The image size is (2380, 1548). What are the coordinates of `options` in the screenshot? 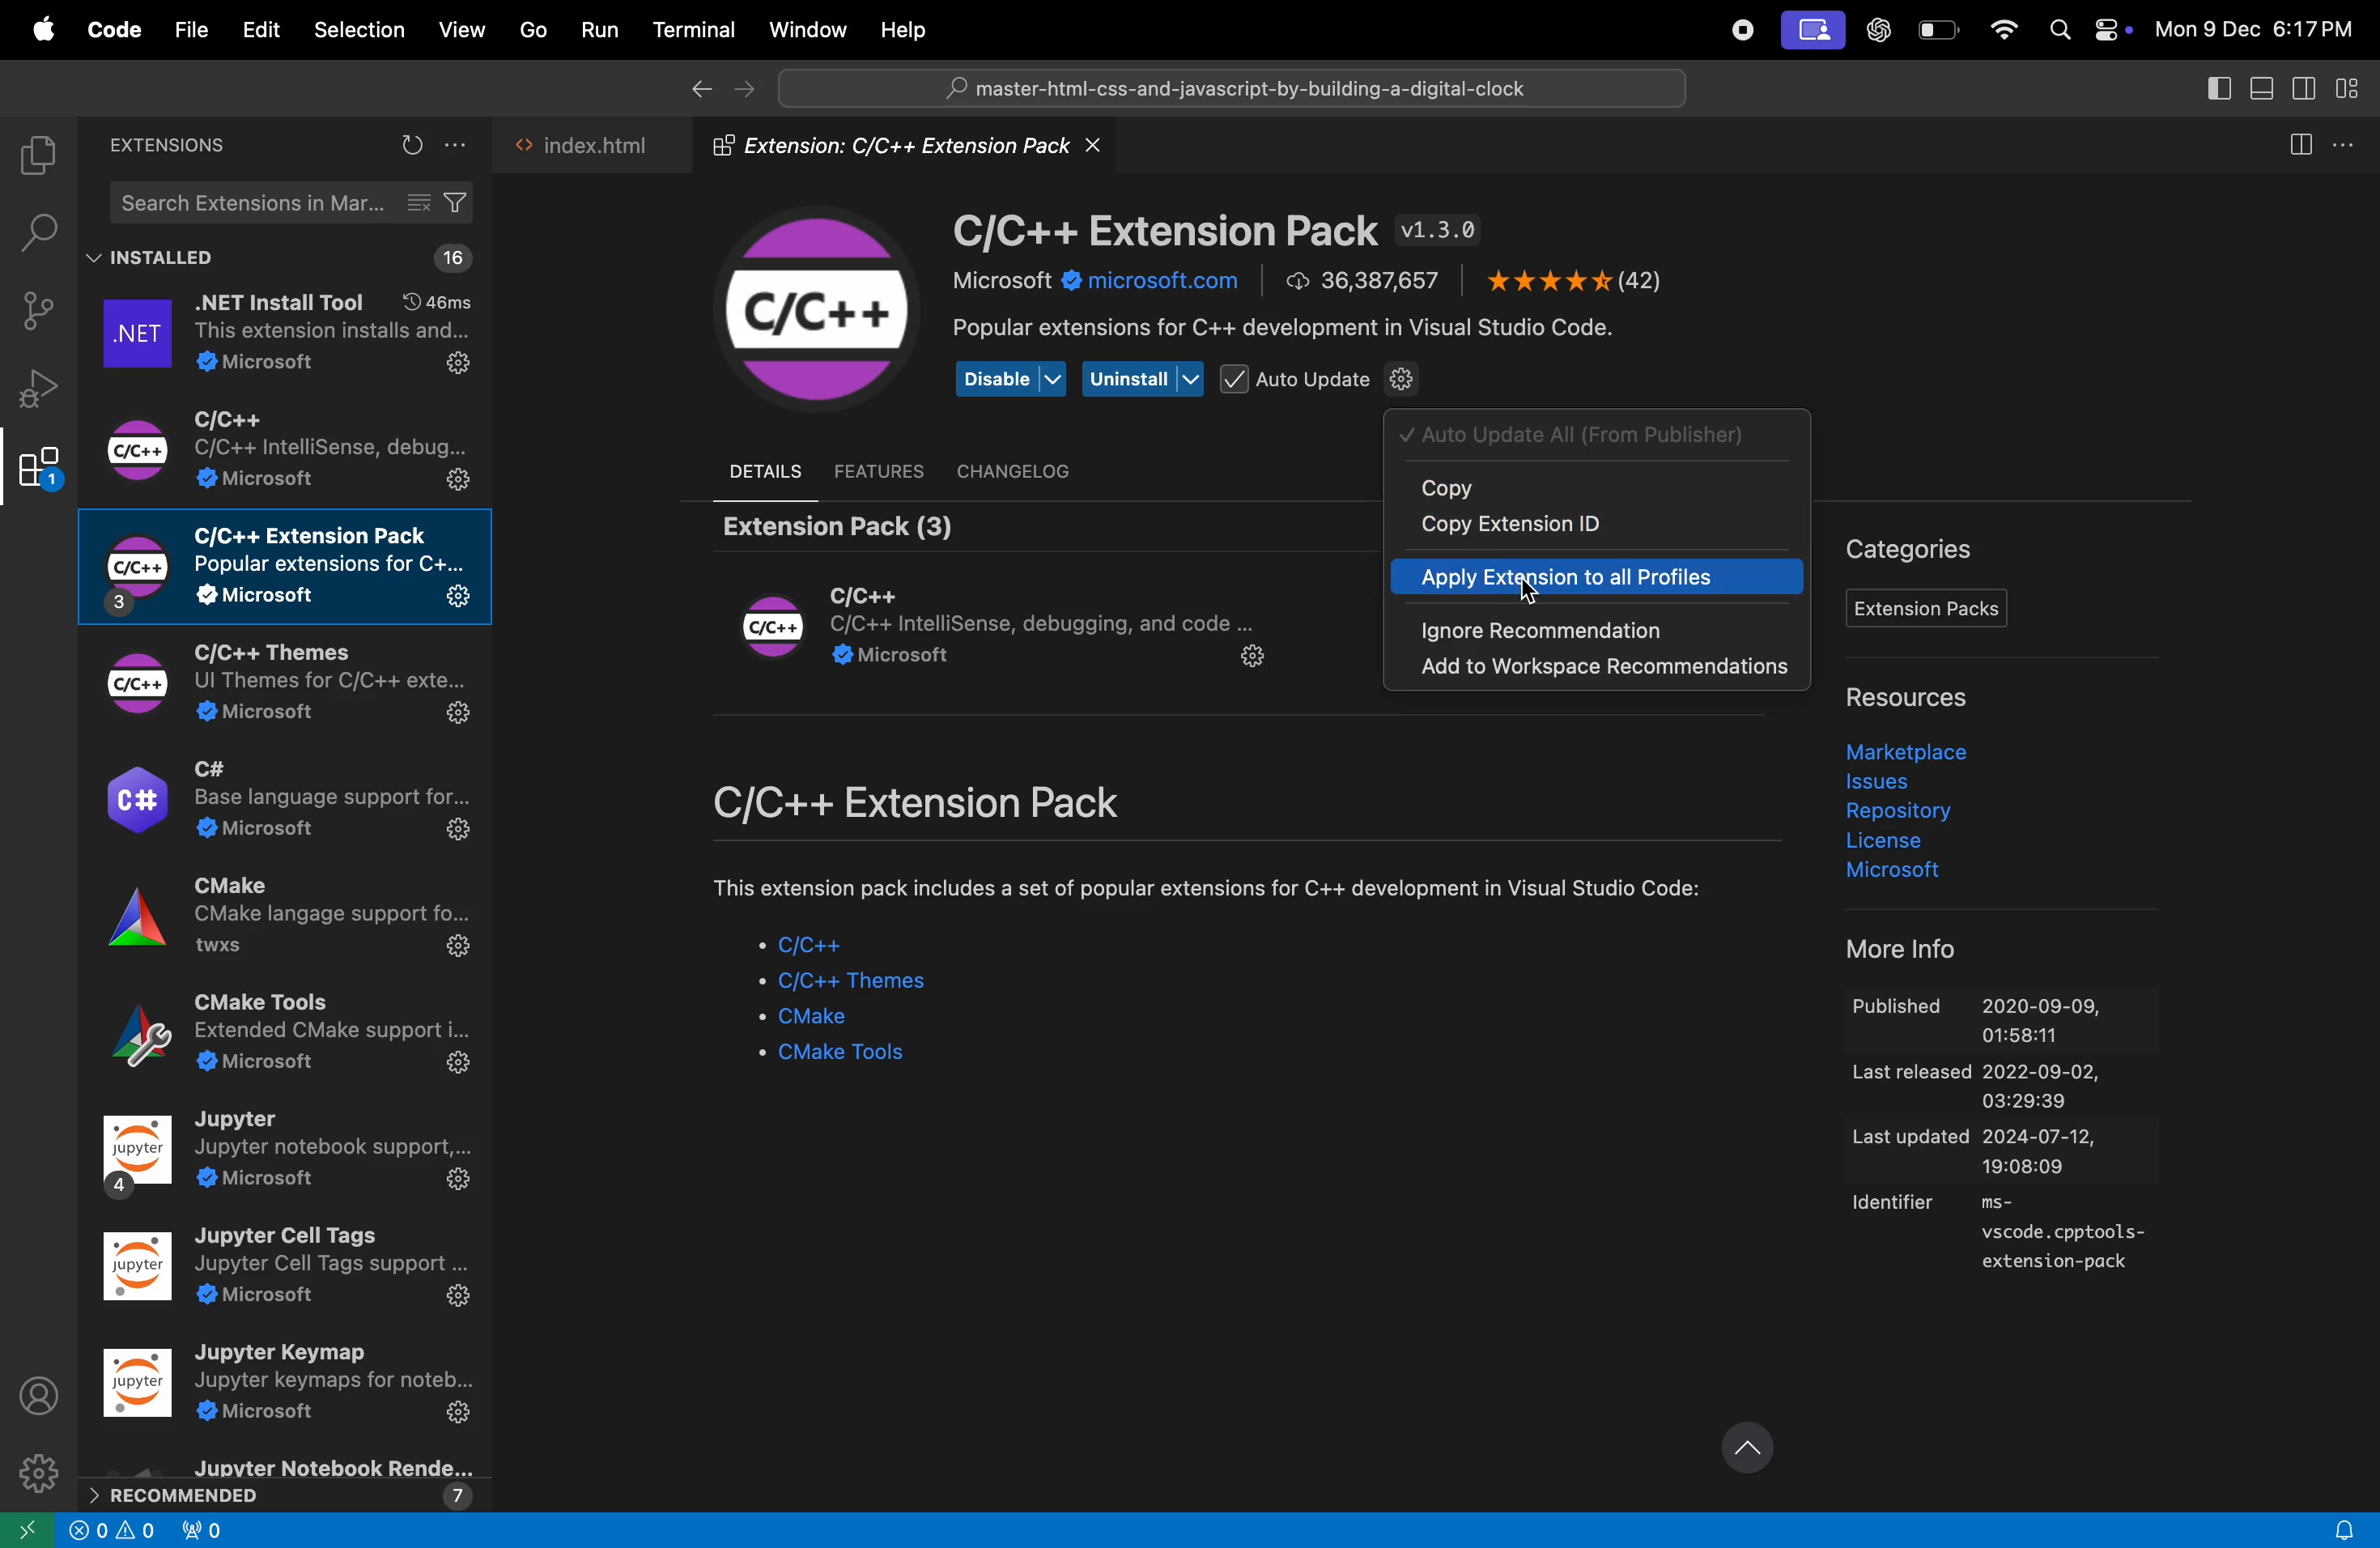 It's located at (463, 147).